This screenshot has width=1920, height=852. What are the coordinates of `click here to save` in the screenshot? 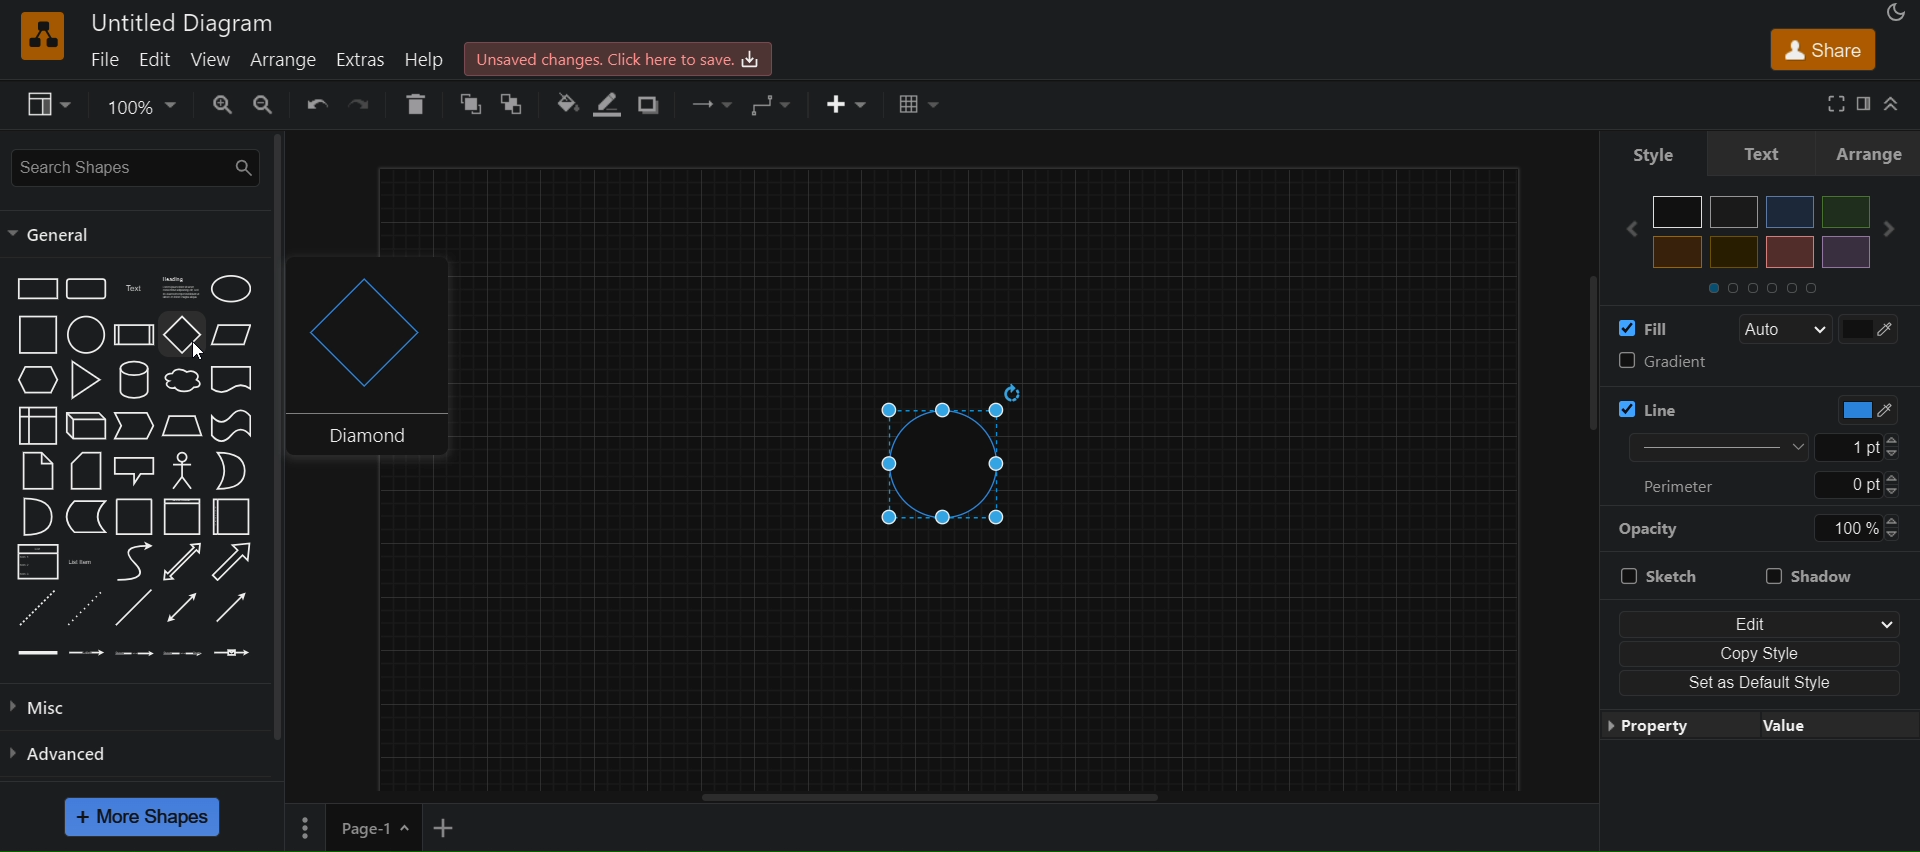 It's located at (622, 57).